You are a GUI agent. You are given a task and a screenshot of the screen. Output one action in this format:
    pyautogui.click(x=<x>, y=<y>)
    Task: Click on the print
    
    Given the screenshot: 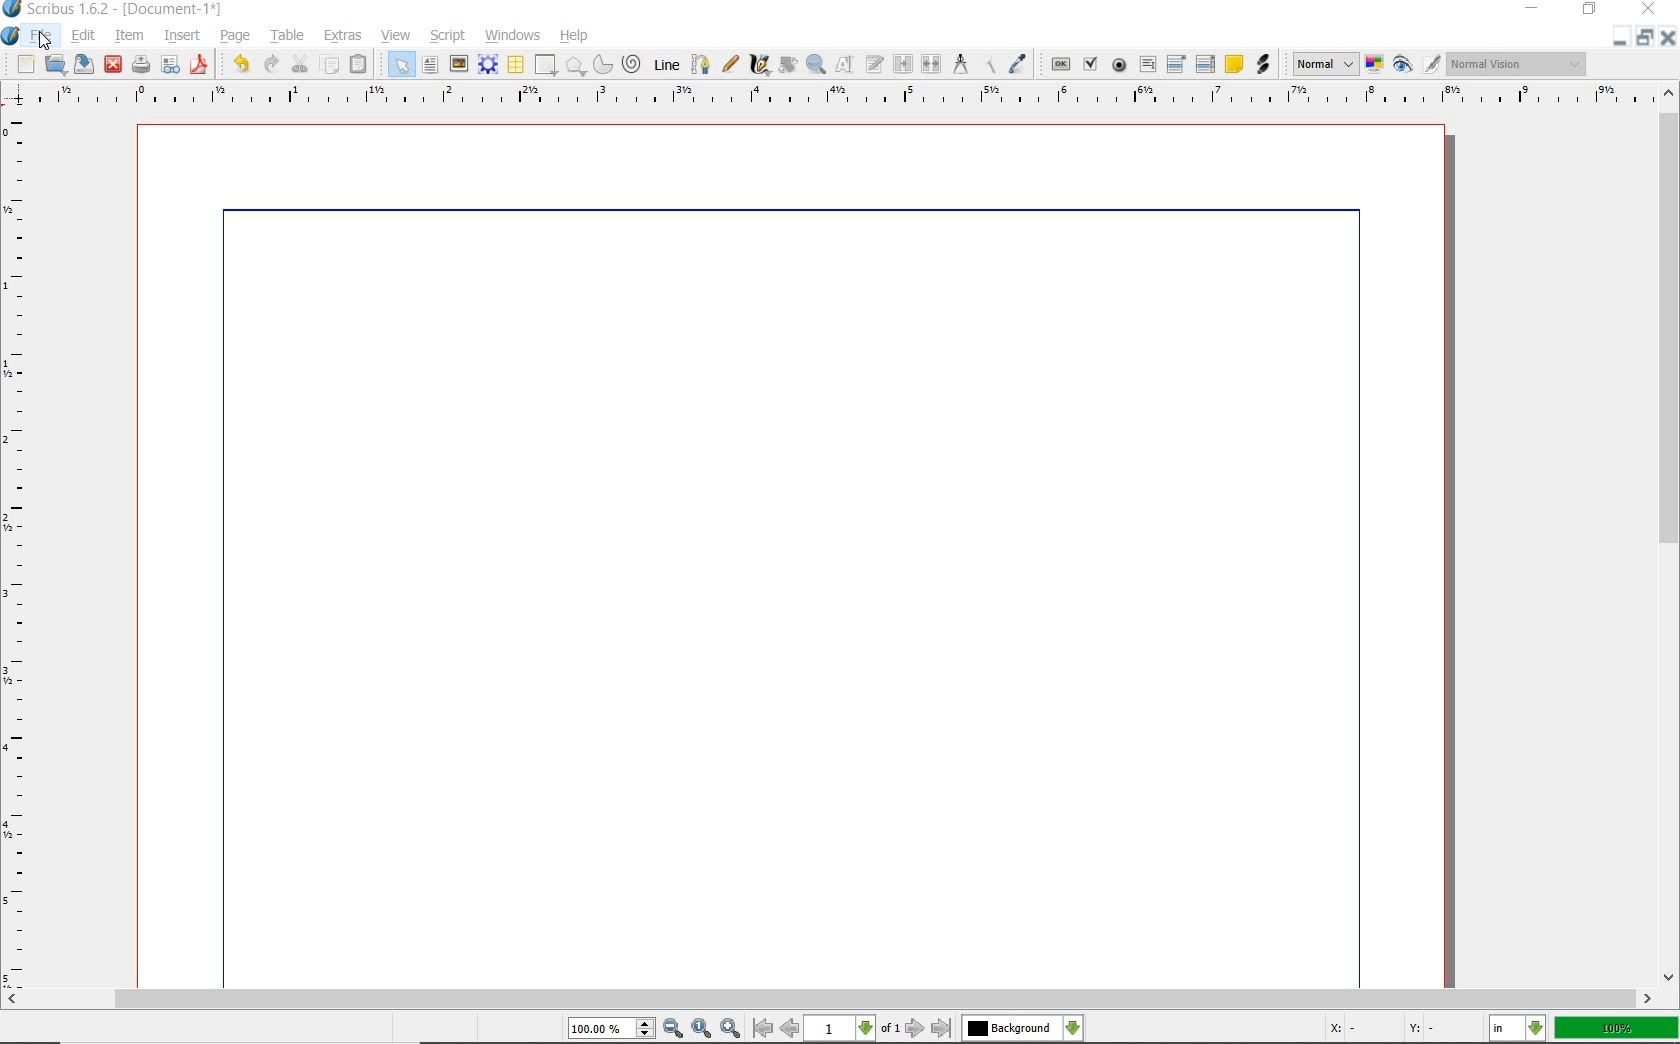 What is the action you would take?
    pyautogui.click(x=141, y=66)
    